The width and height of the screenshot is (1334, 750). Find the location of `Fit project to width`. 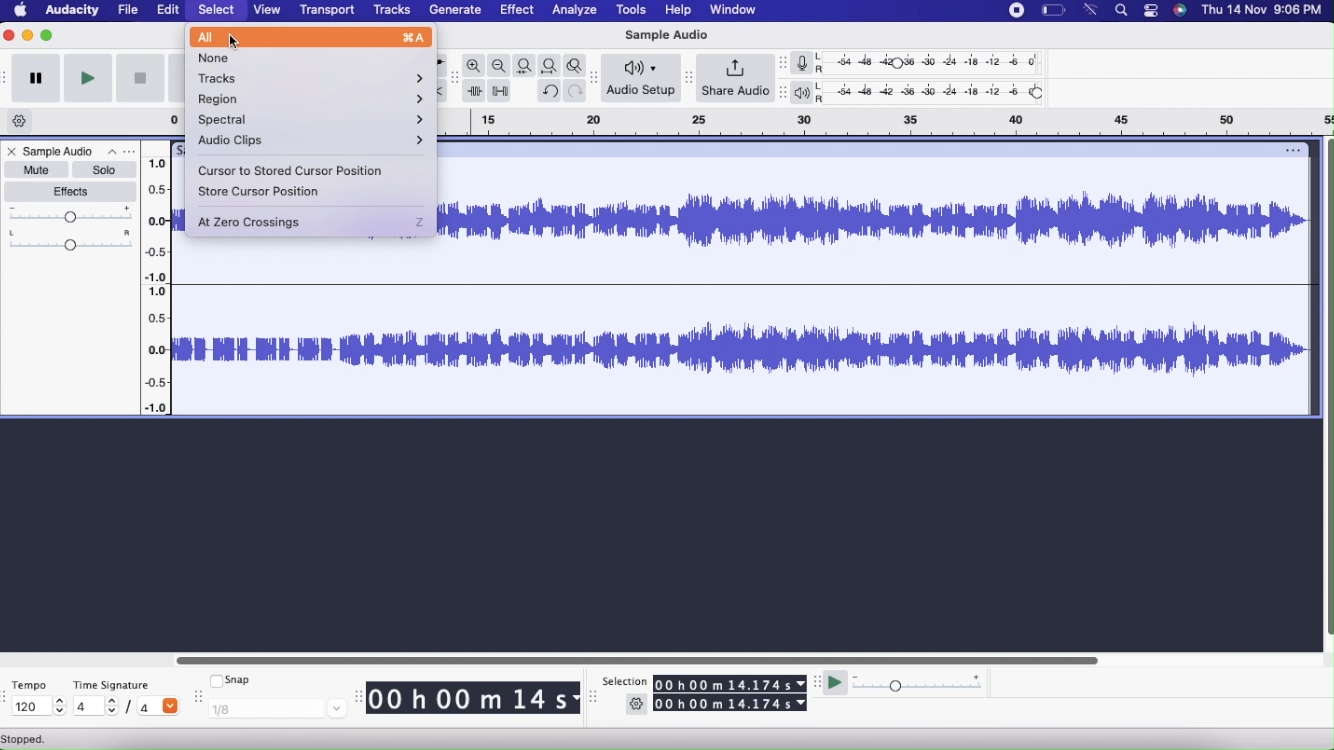

Fit project to width is located at coordinates (550, 66).